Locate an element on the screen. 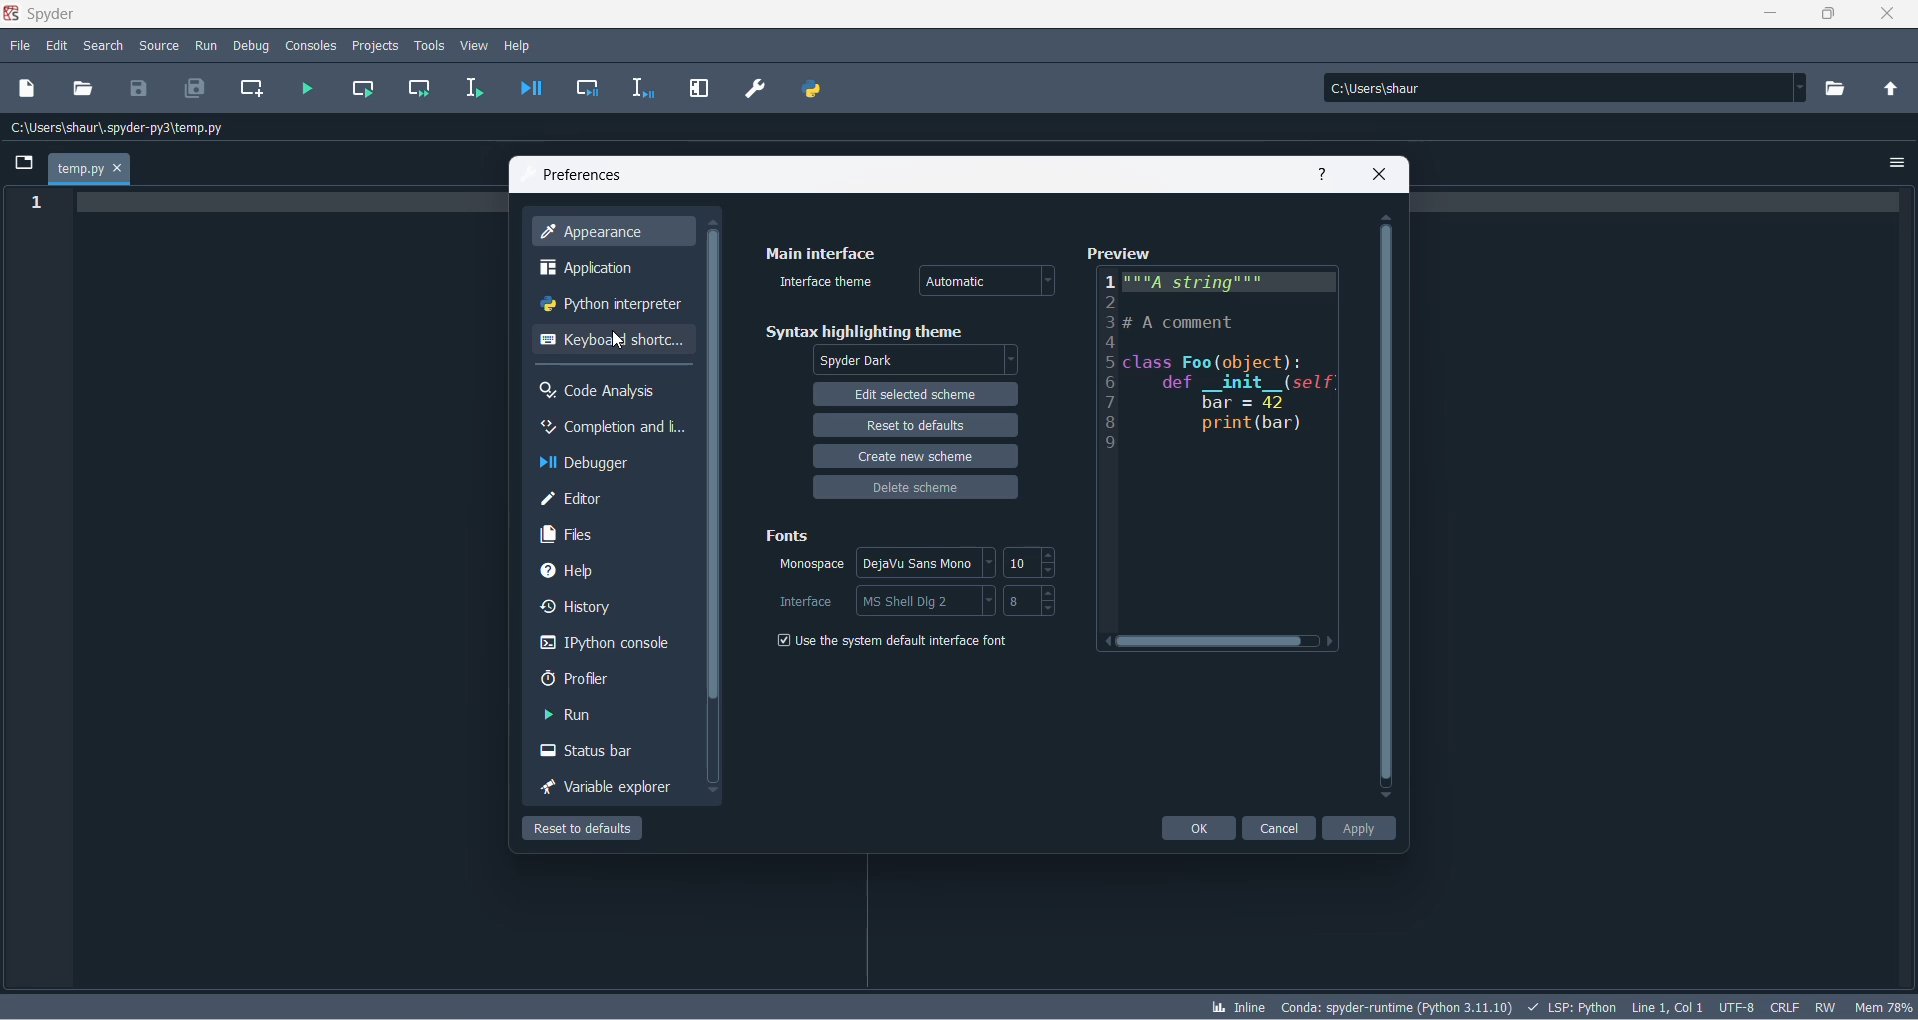 Image resolution: width=1918 pixels, height=1020 pixels. reset to default is located at coordinates (913, 427).